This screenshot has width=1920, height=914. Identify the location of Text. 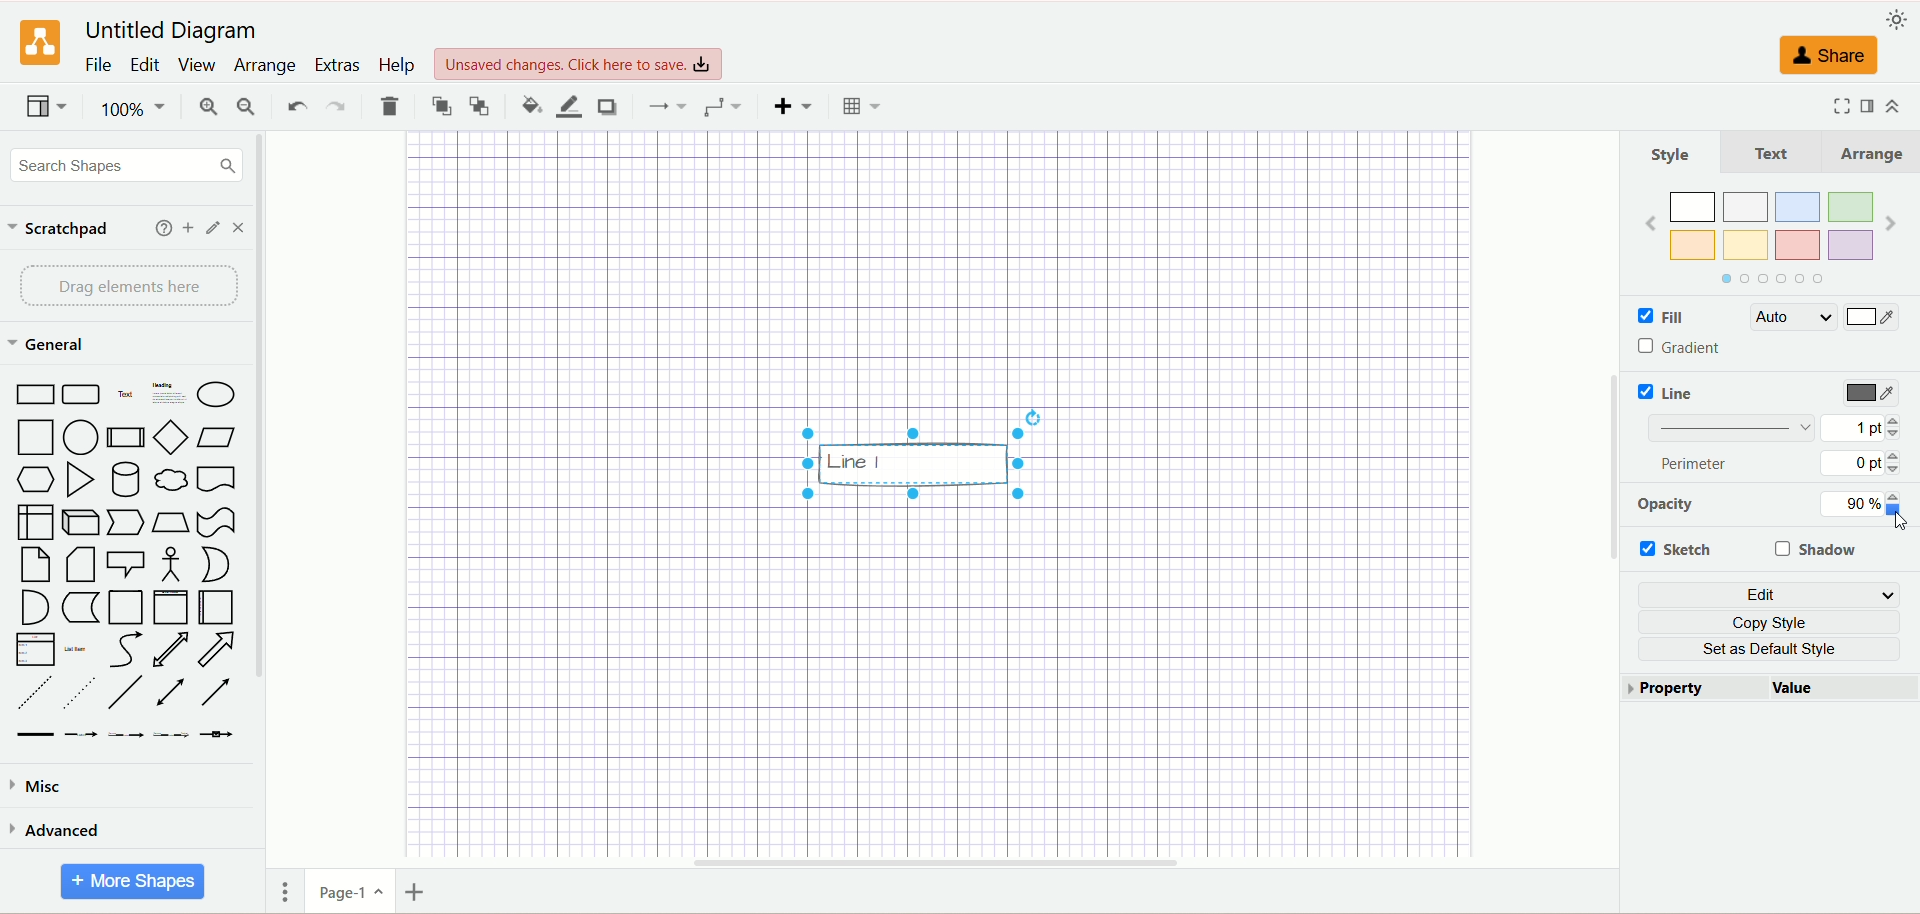
(1769, 151).